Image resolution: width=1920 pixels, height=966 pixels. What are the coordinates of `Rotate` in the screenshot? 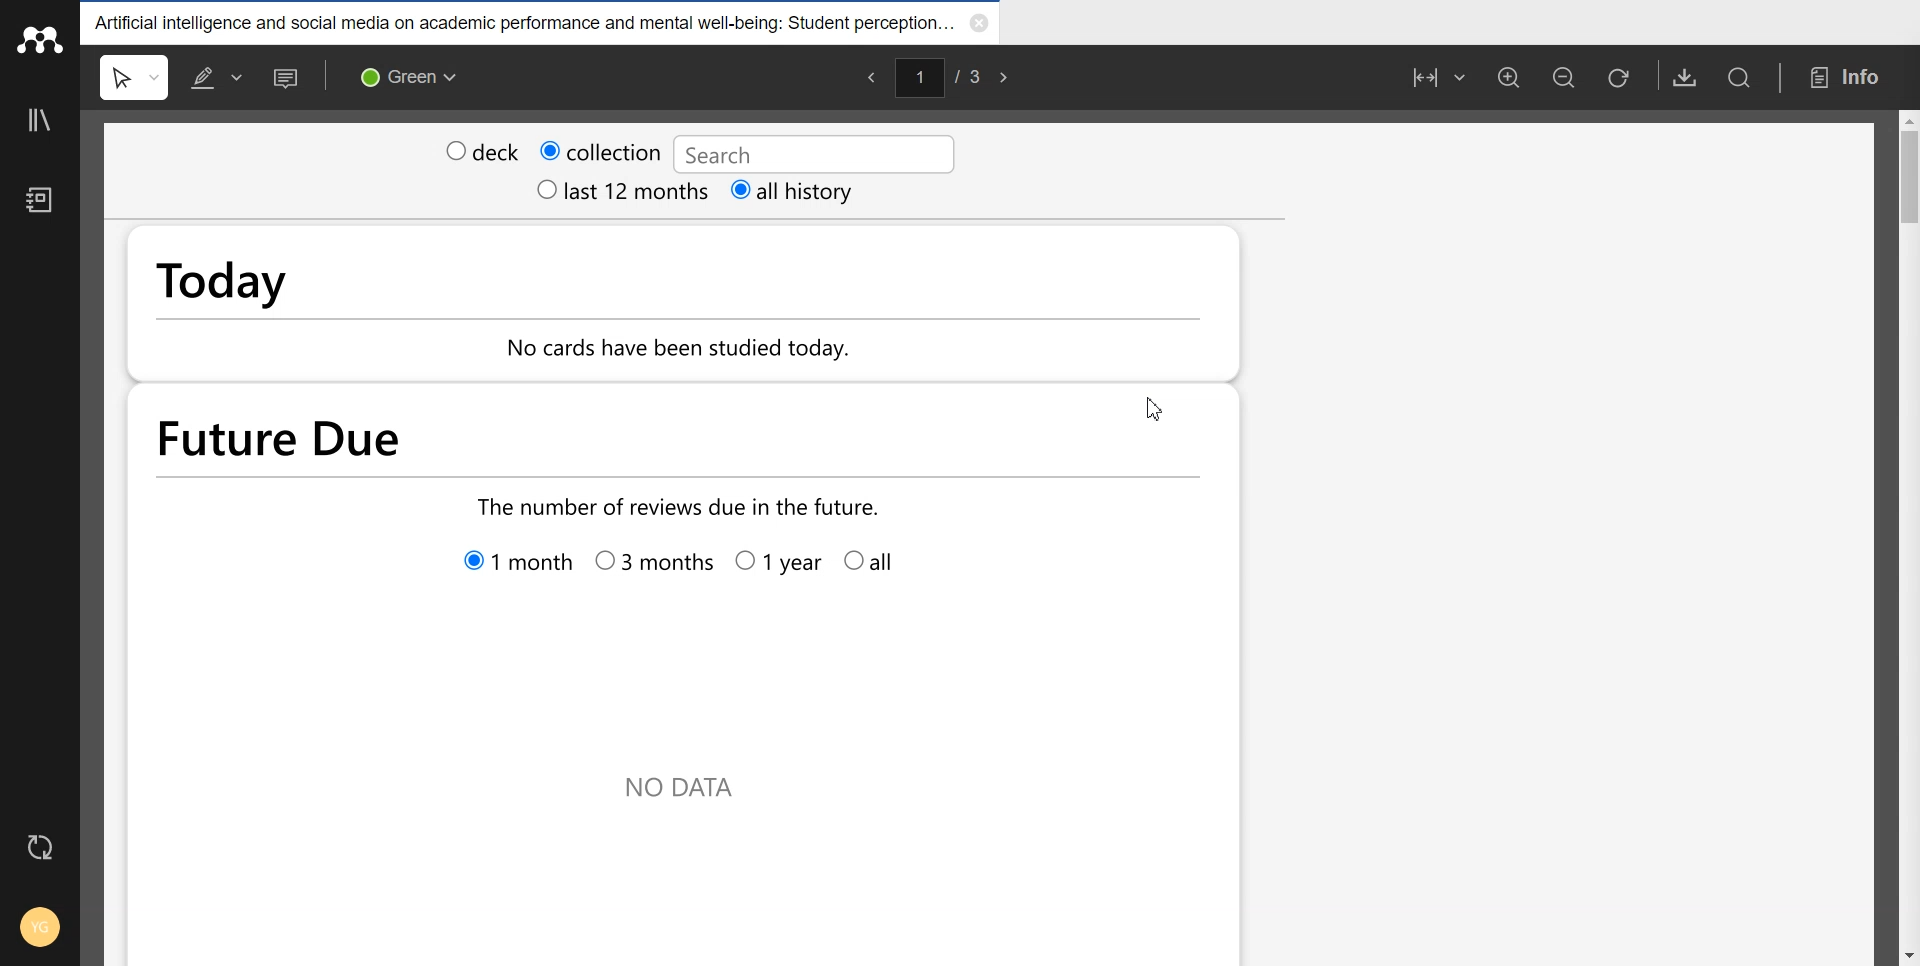 It's located at (1620, 77).